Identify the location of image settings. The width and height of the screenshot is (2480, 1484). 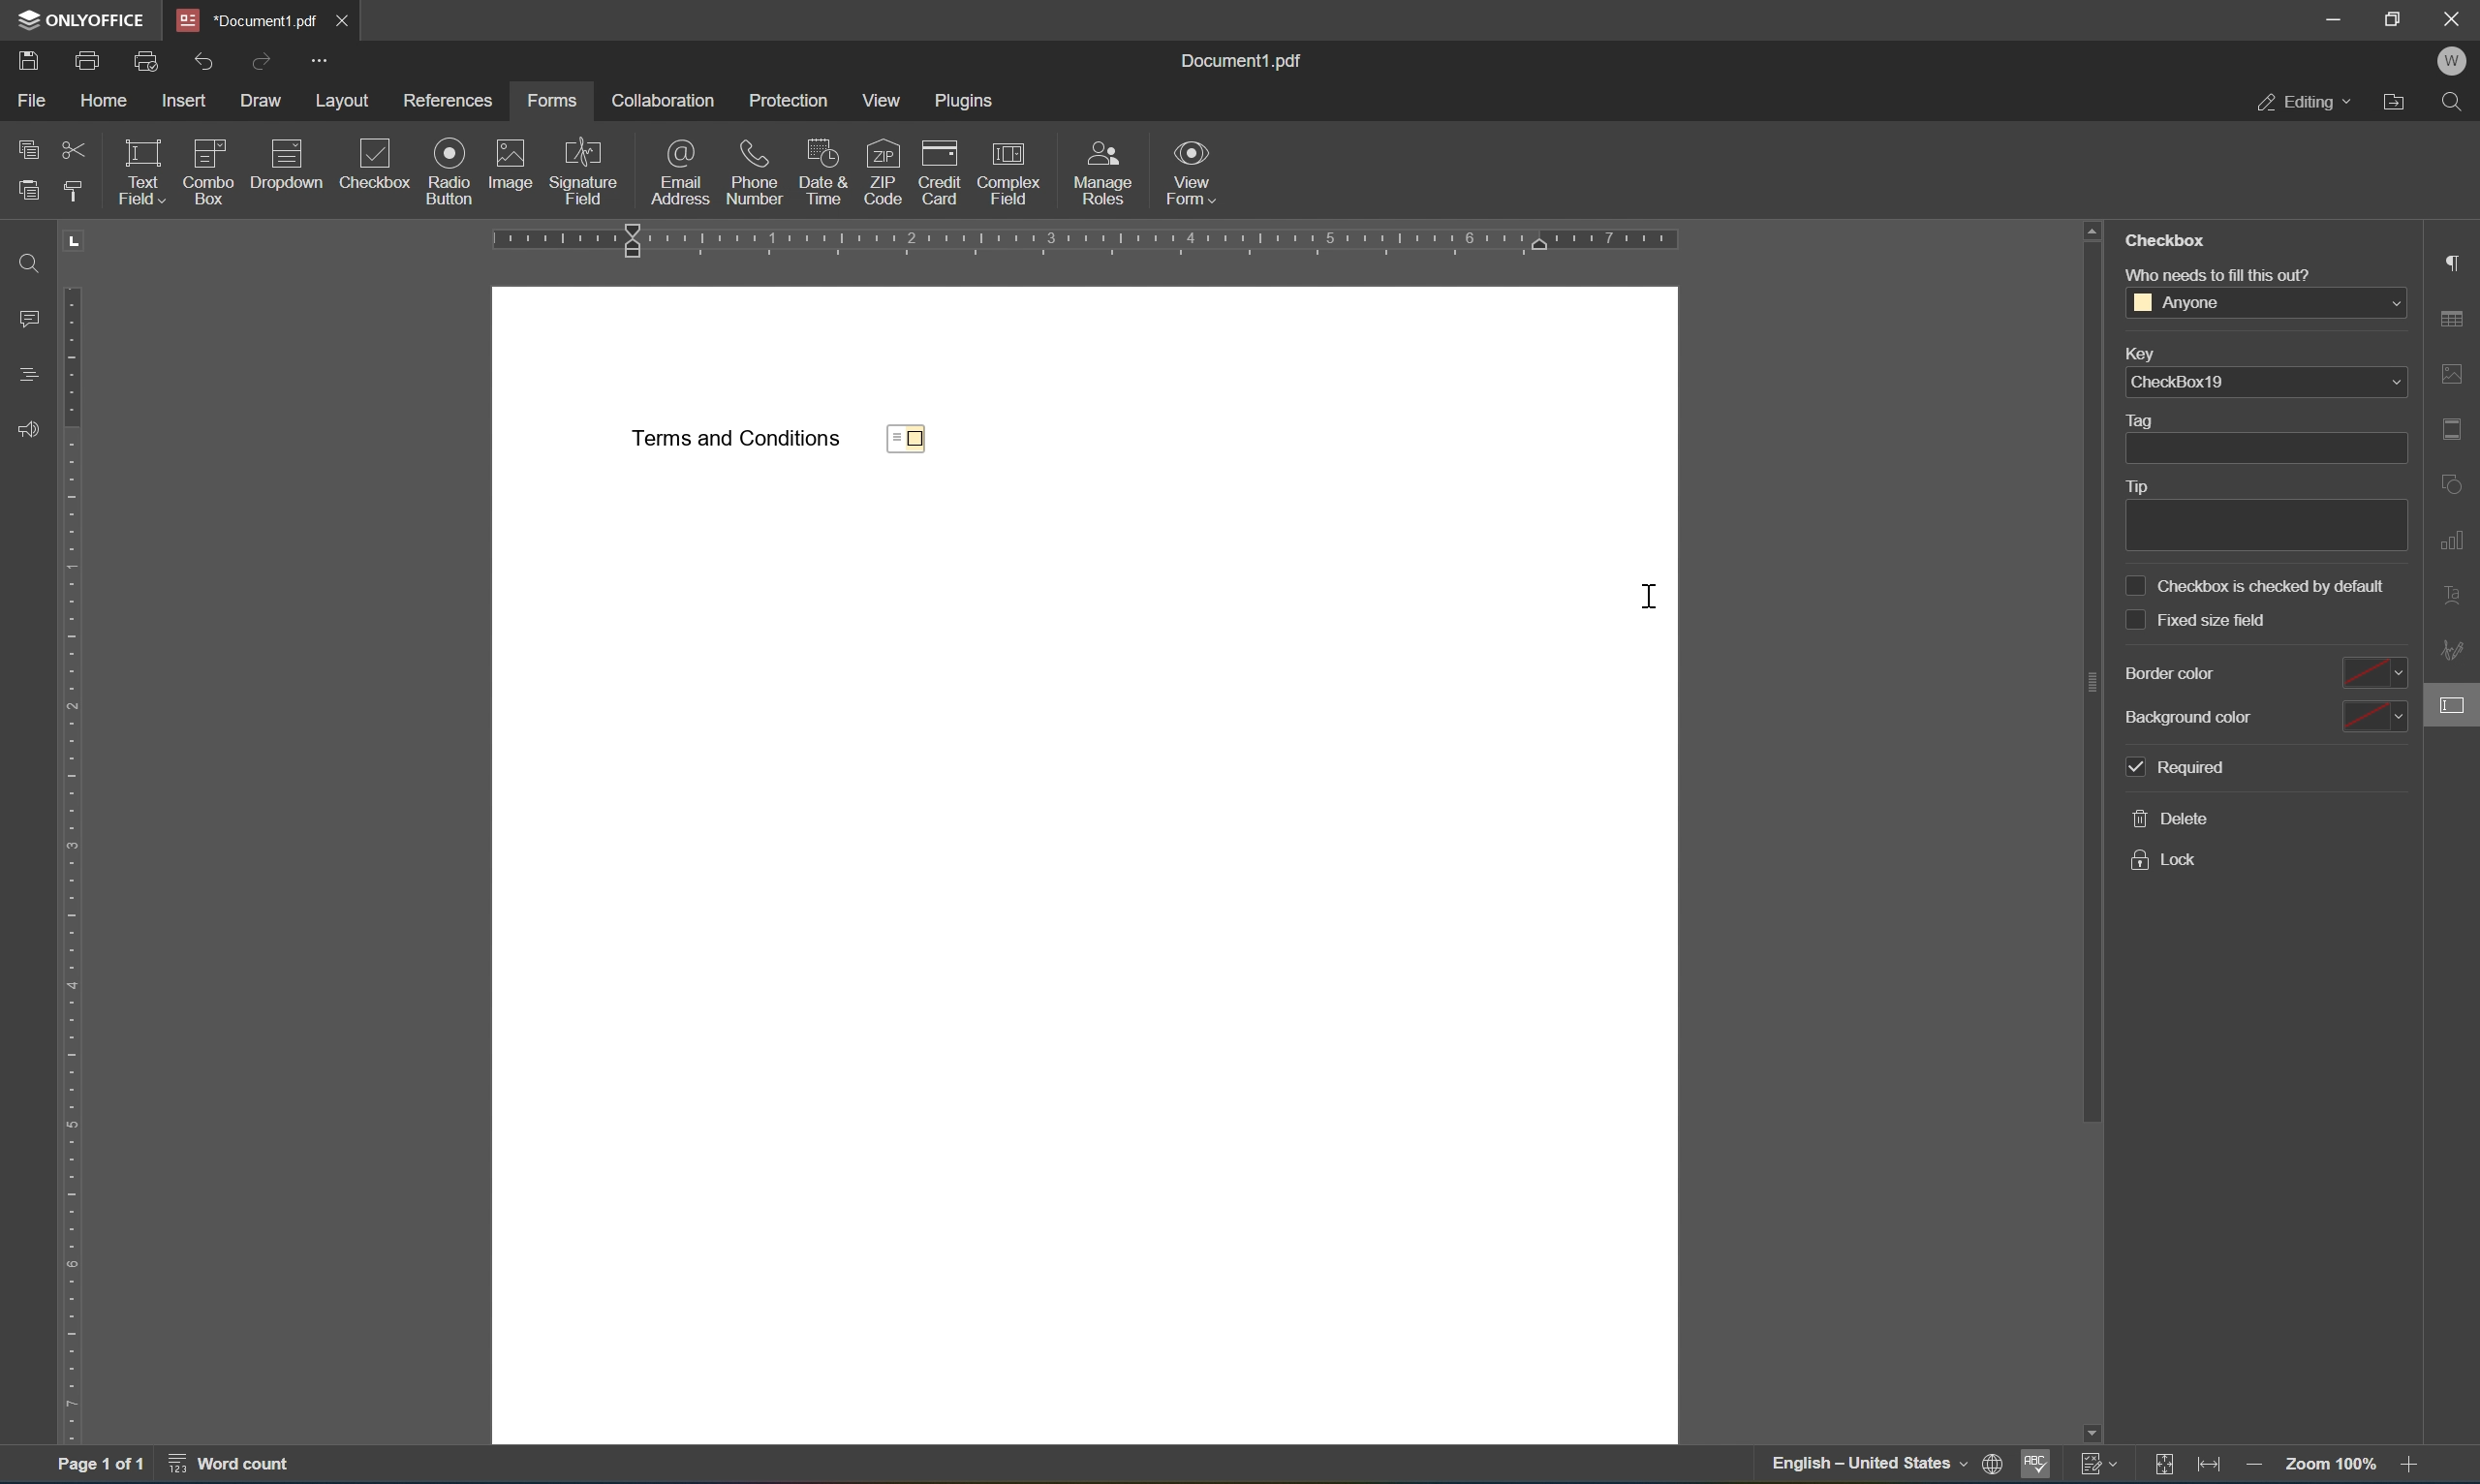
(2457, 375).